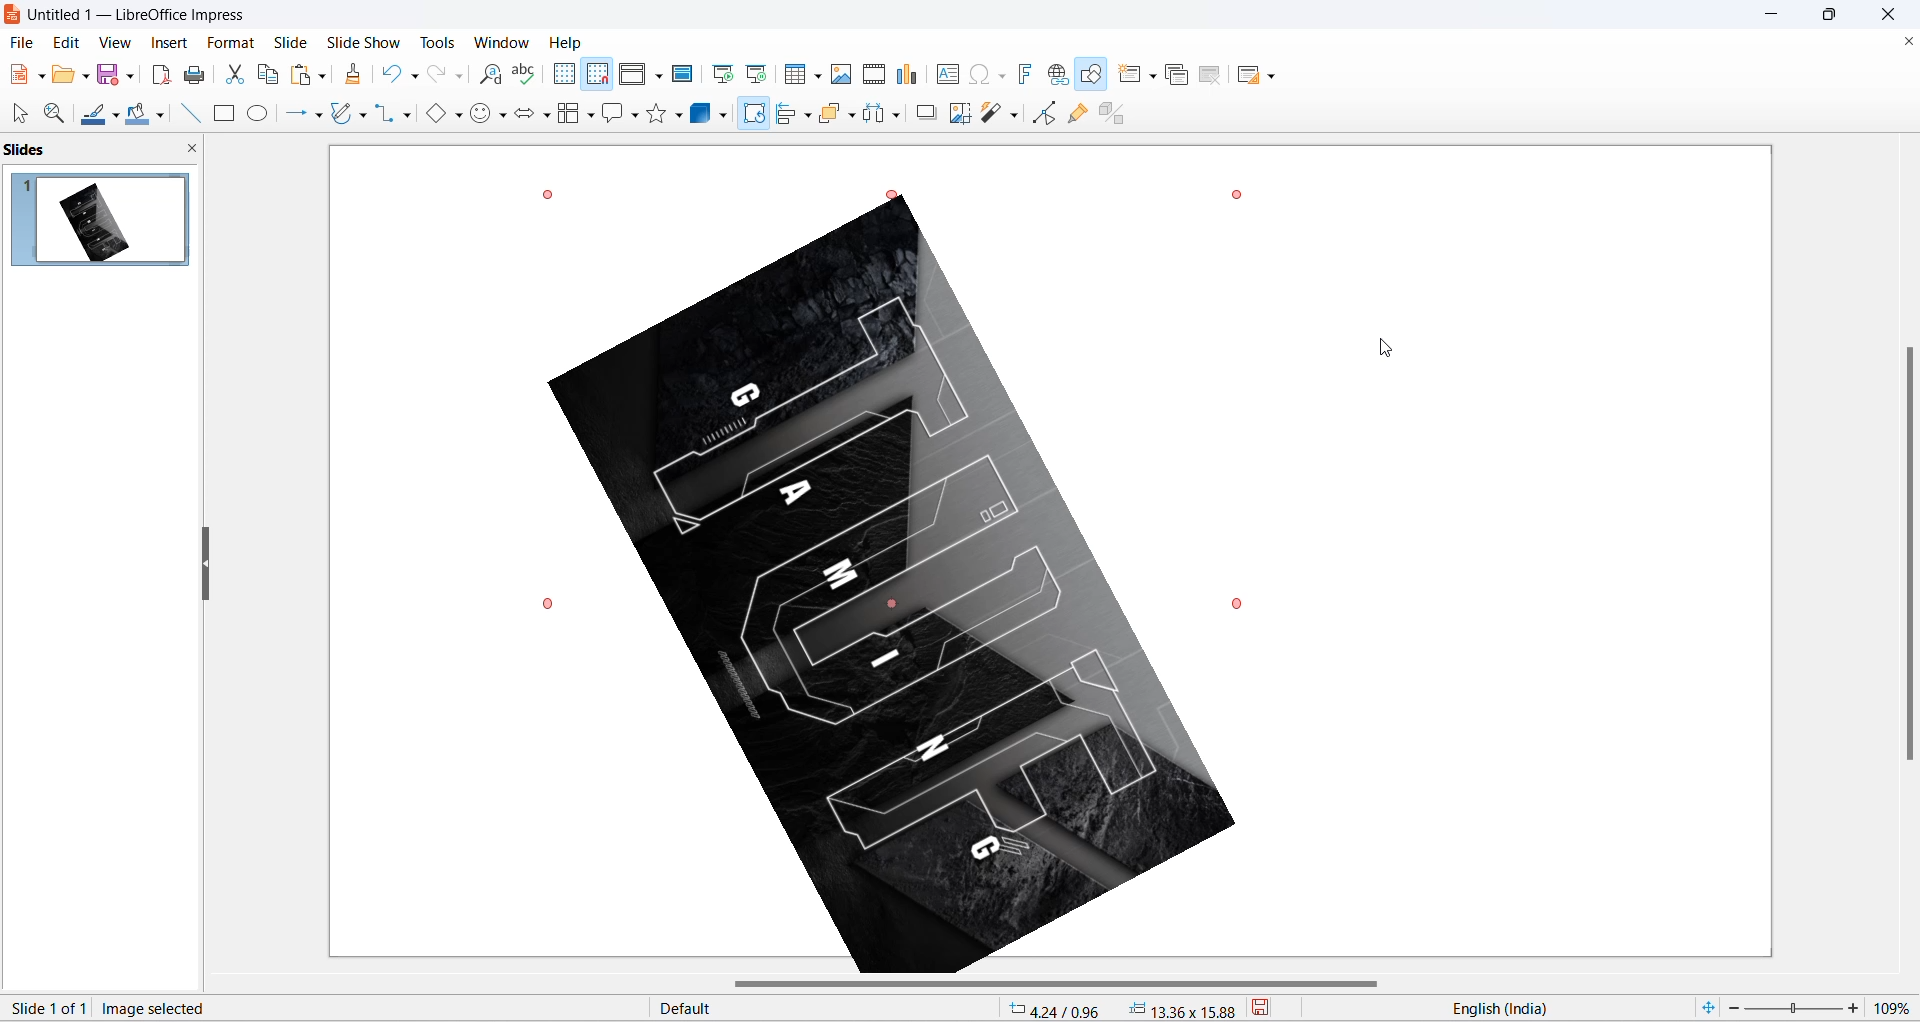 This screenshot has width=1920, height=1022. What do you see at coordinates (611, 115) in the screenshot?
I see `callout shape` at bounding box center [611, 115].